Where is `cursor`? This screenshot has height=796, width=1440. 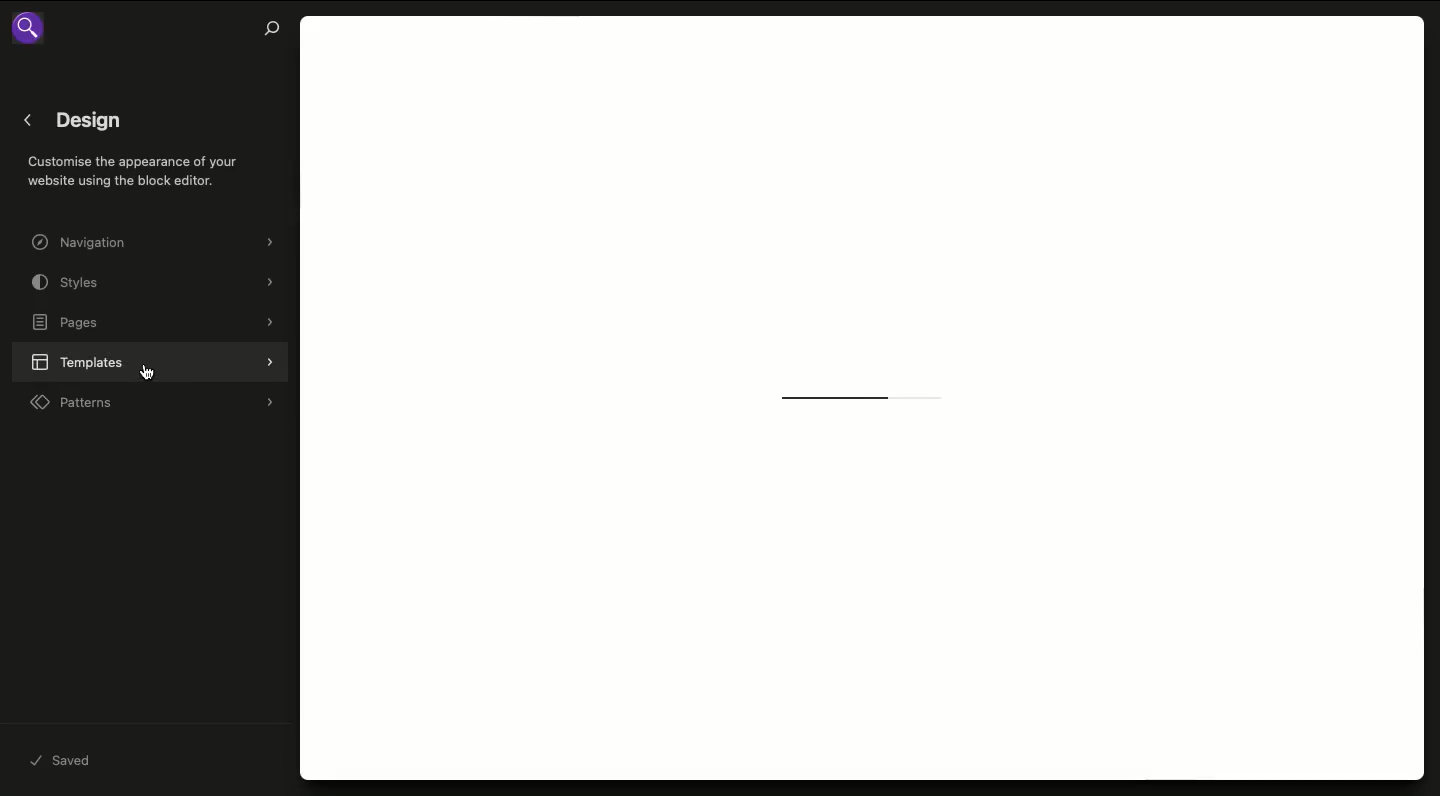 cursor is located at coordinates (153, 369).